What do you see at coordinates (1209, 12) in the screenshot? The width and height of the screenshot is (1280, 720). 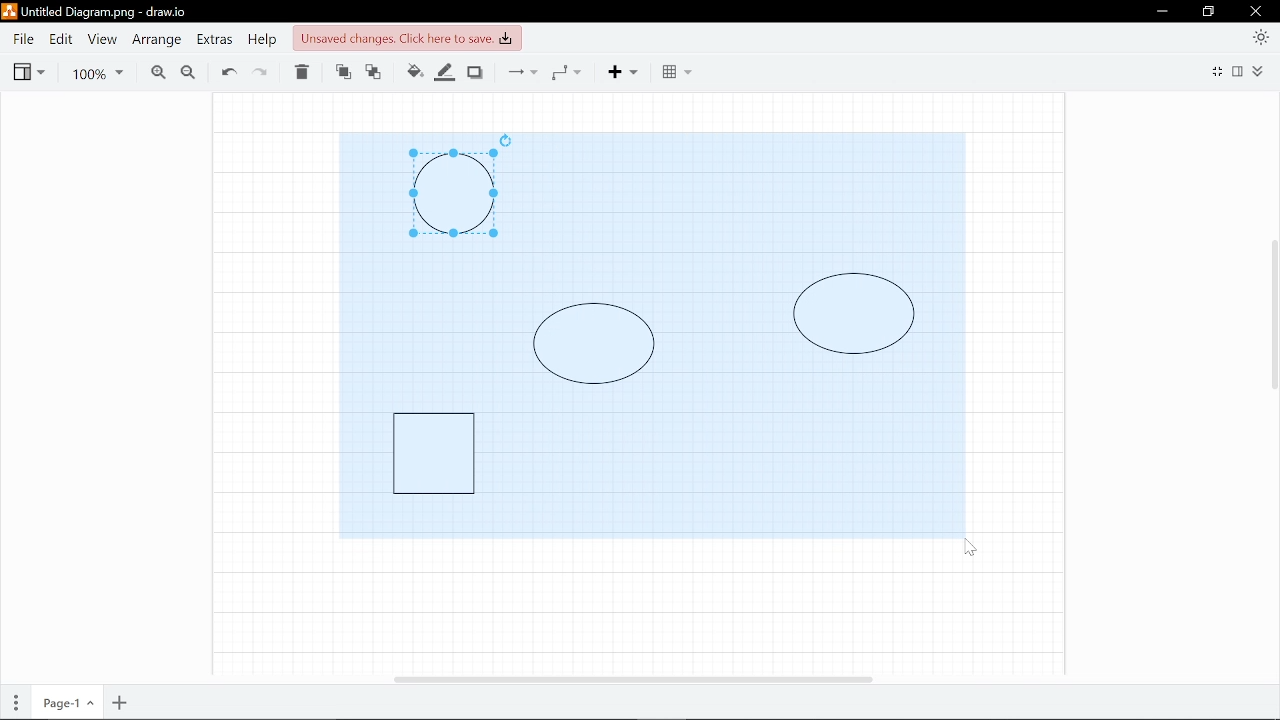 I see `Restore down` at bounding box center [1209, 12].